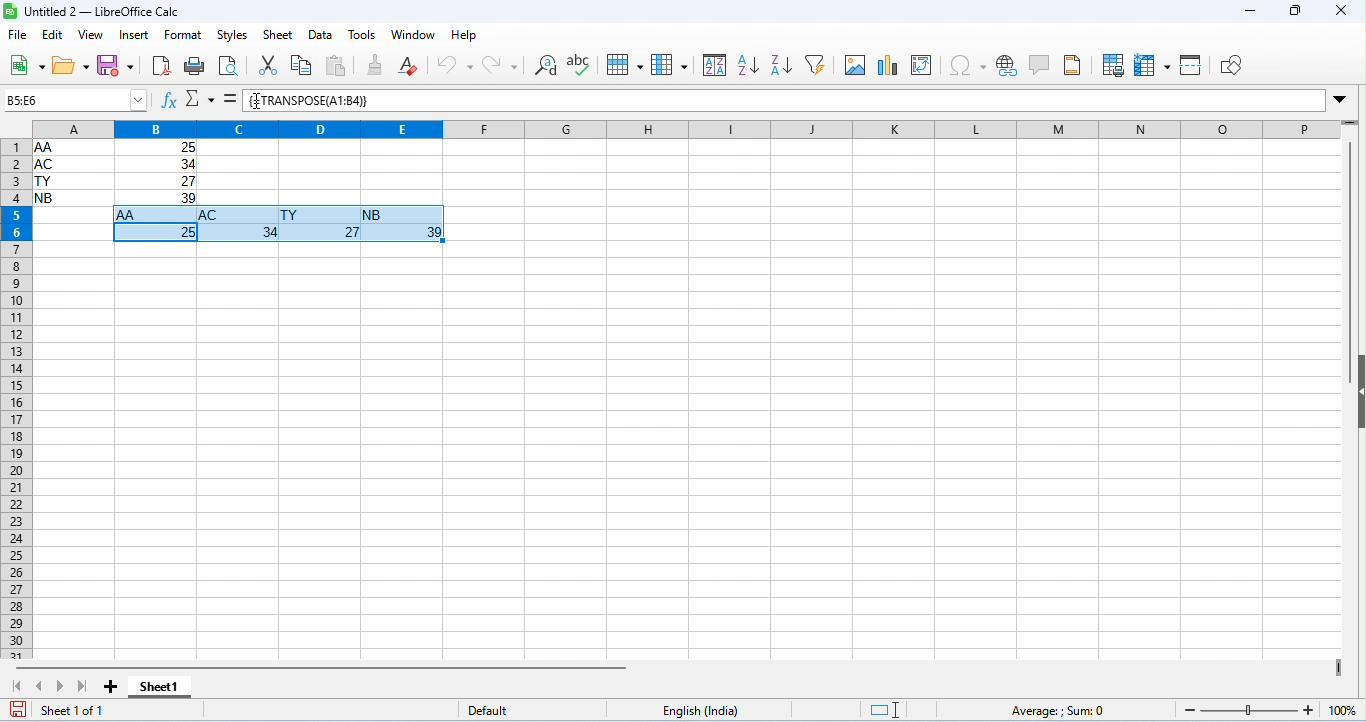 The width and height of the screenshot is (1366, 722). Describe the element at coordinates (747, 66) in the screenshot. I see `sort ascending` at that location.